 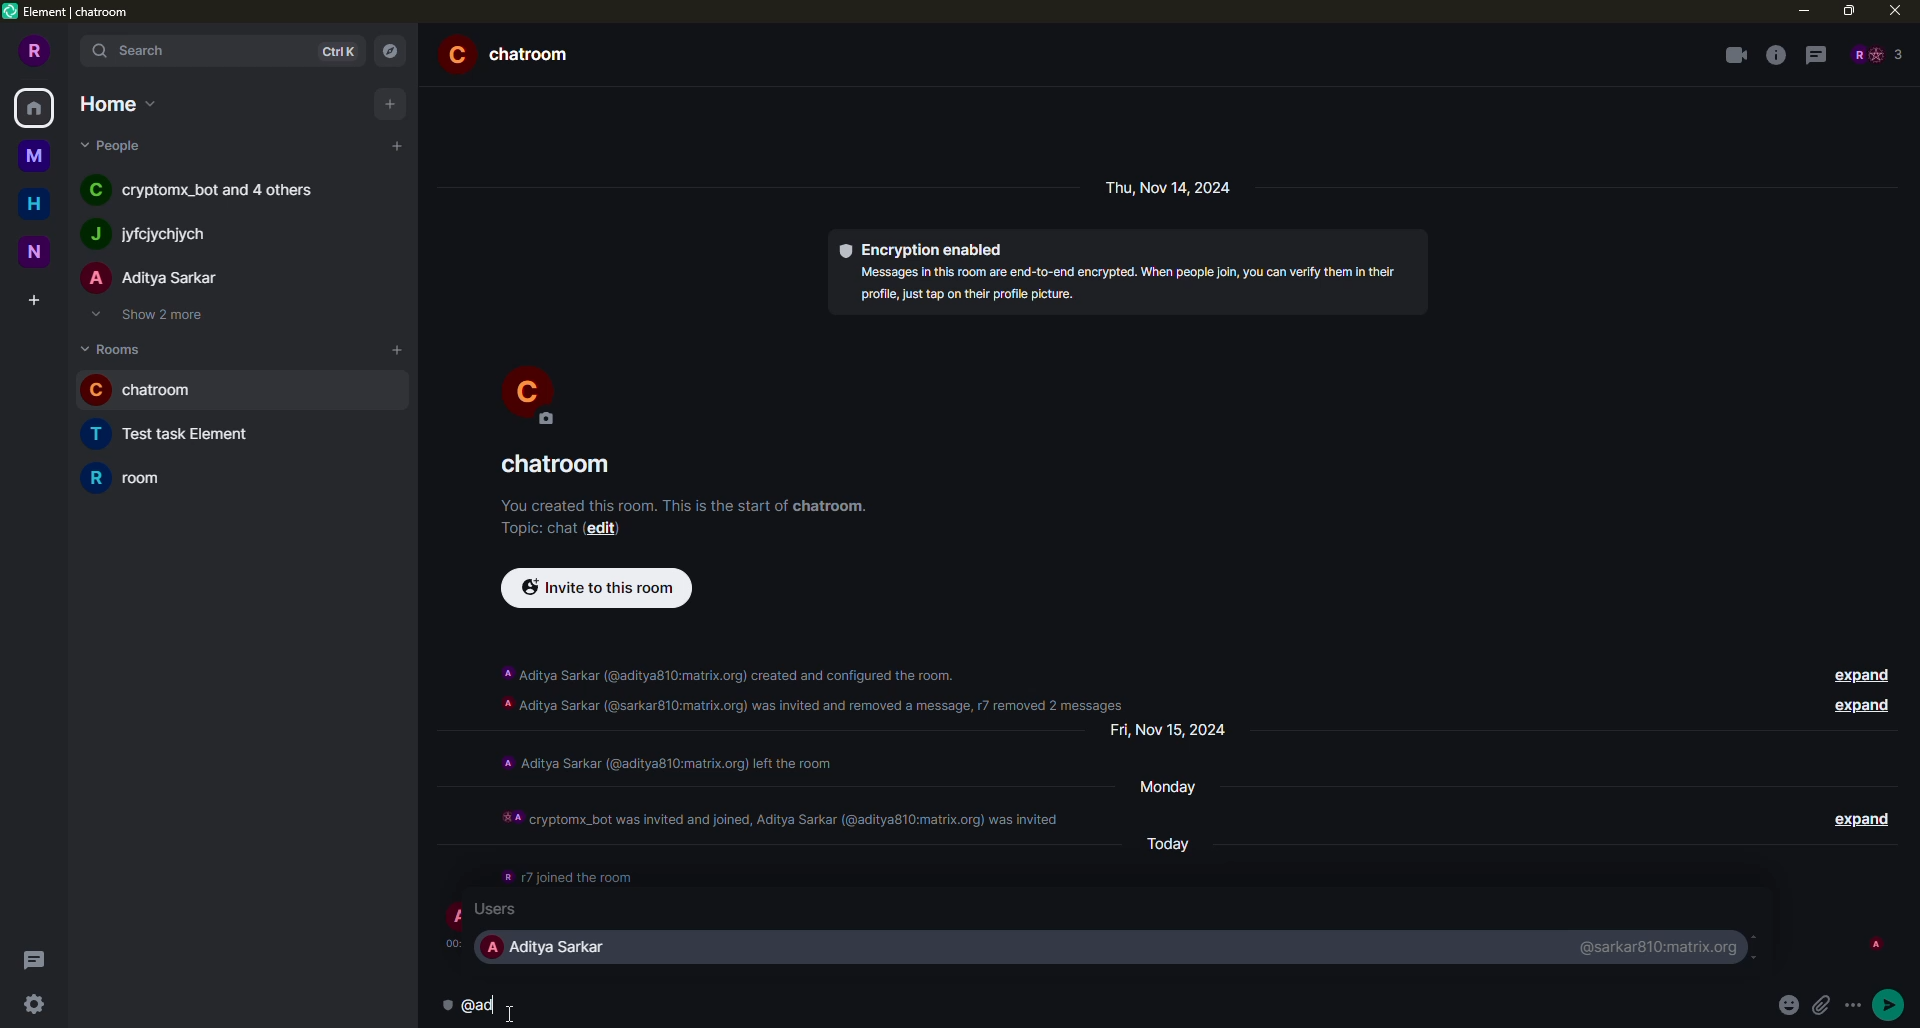 What do you see at coordinates (568, 873) in the screenshot?
I see `info` at bounding box center [568, 873].